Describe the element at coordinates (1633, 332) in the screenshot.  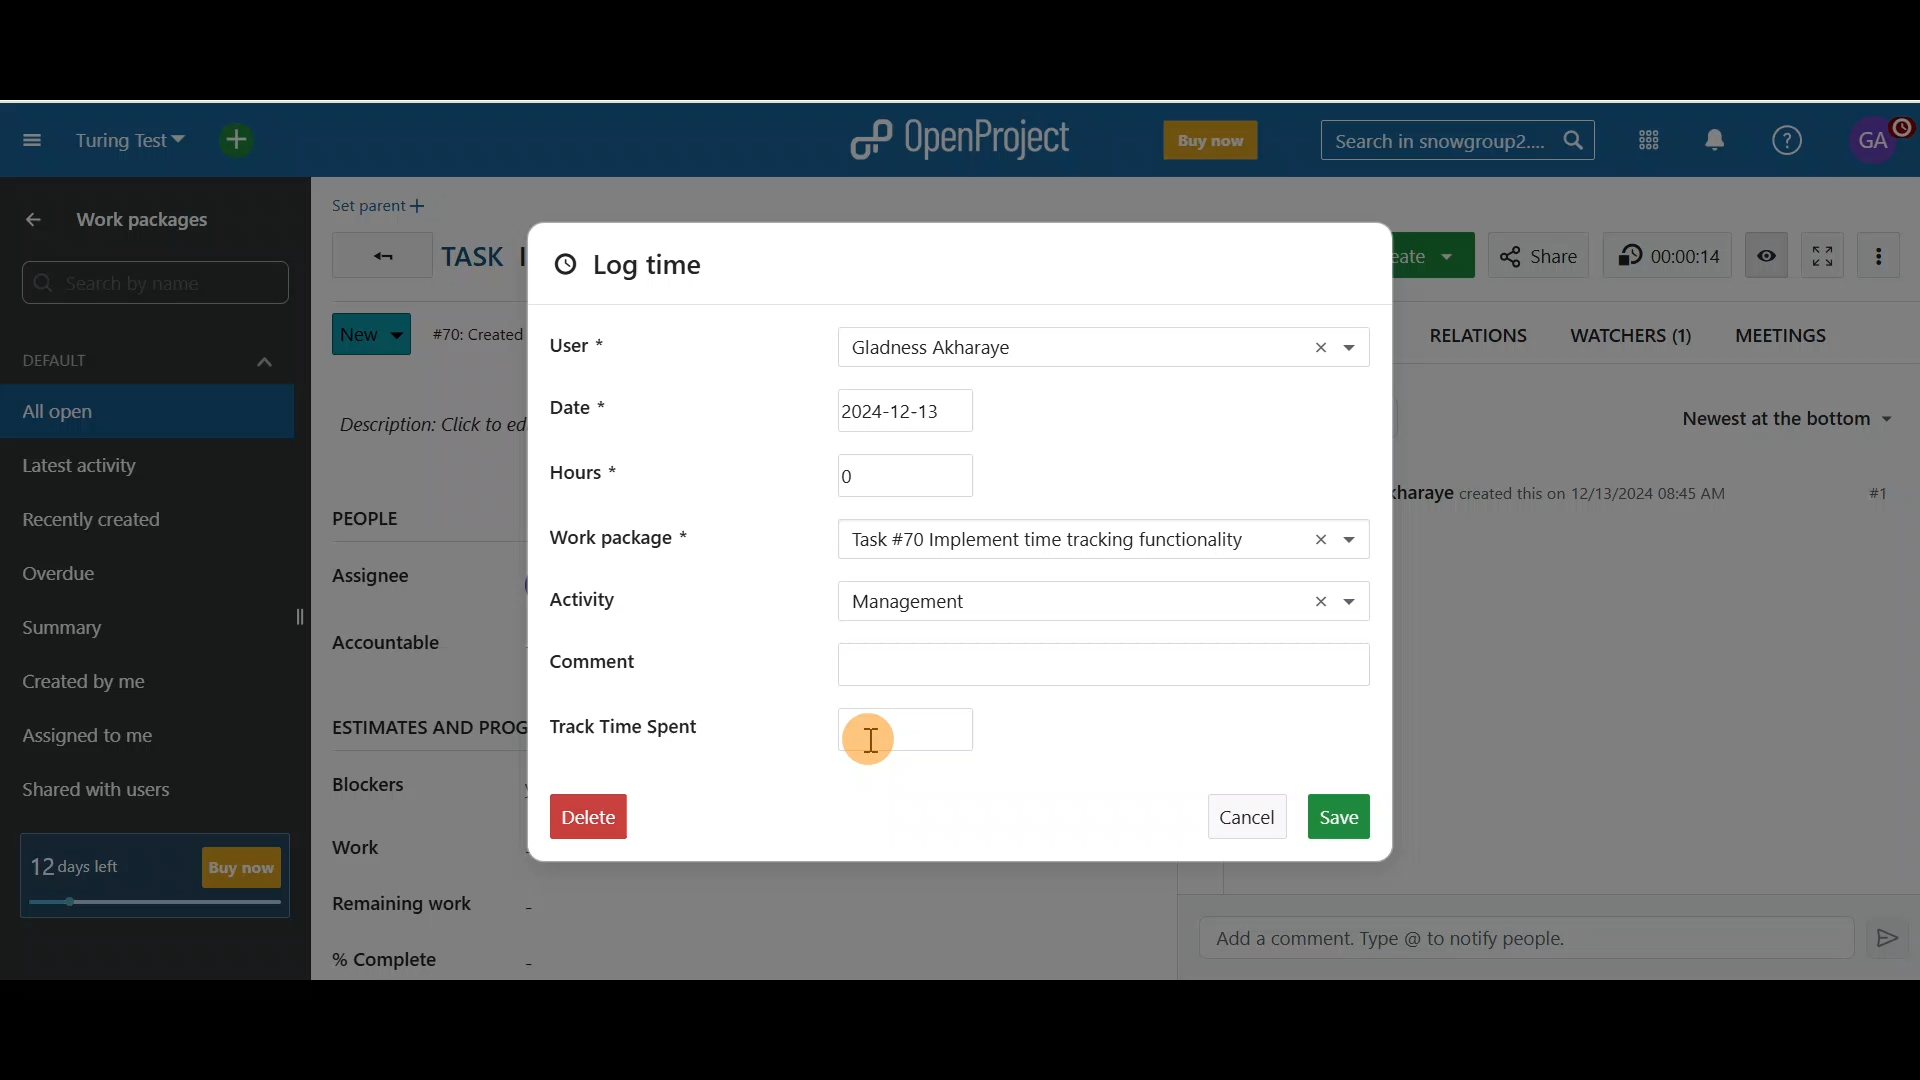
I see `Watchers` at that location.